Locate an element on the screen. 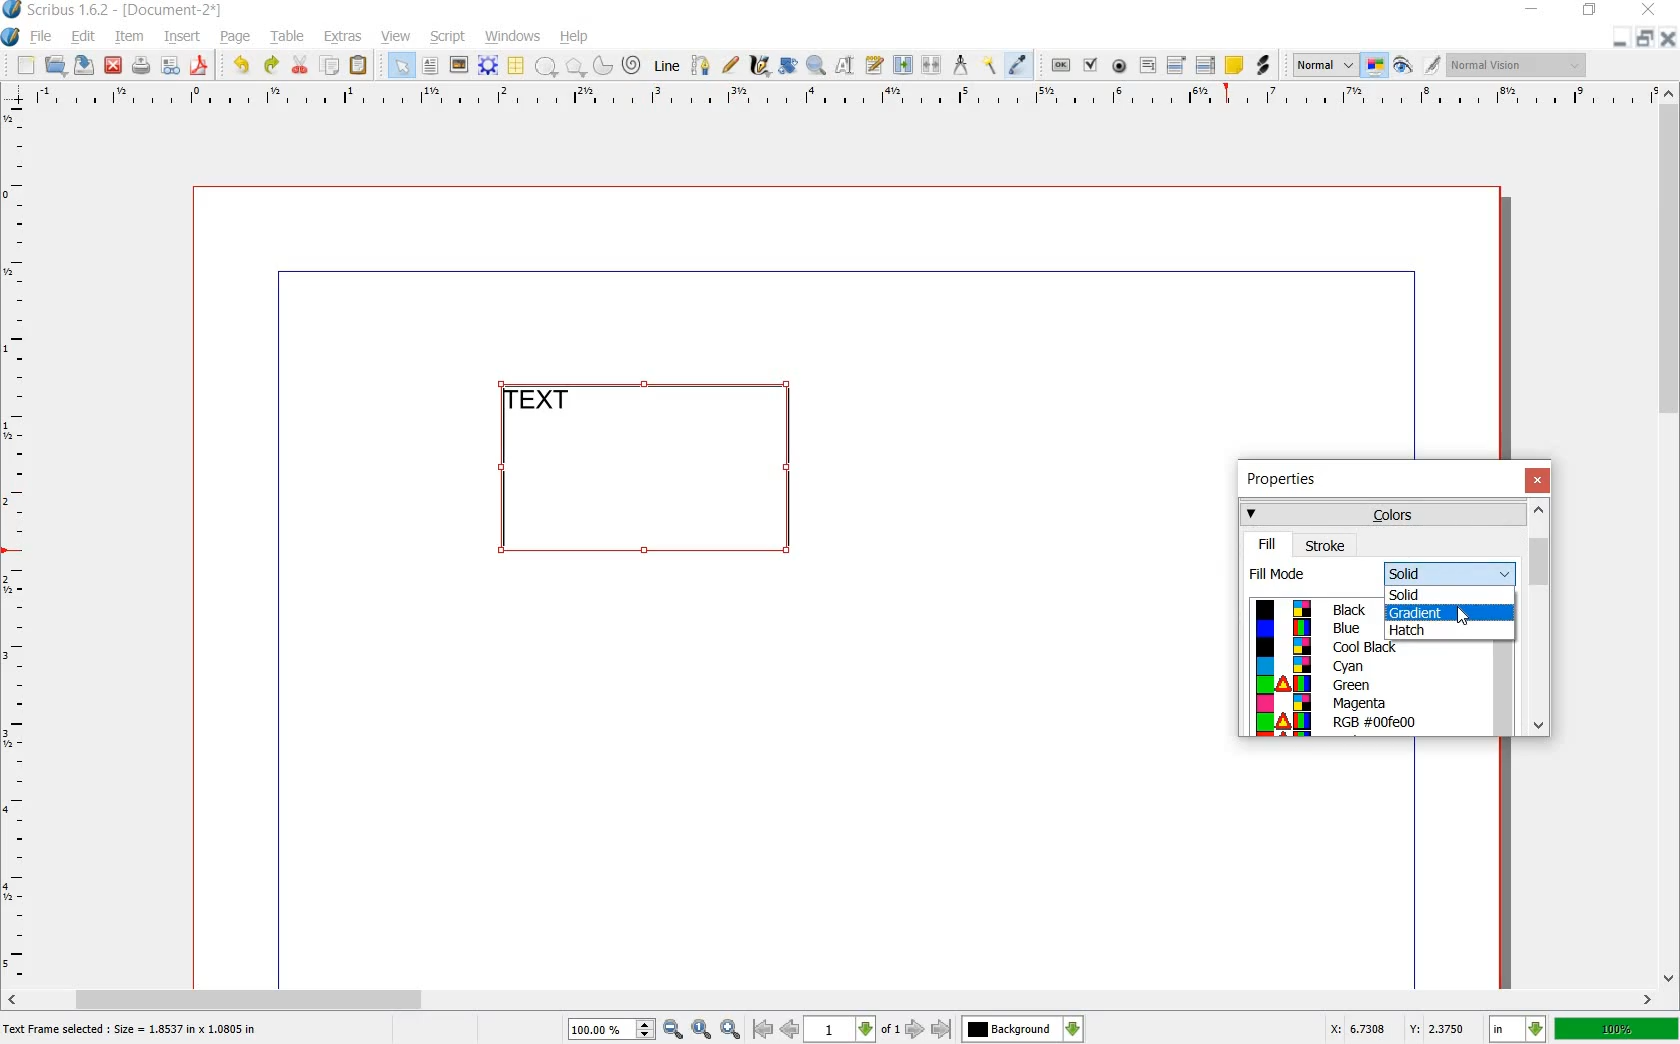  help is located at coordinates (575, 37).